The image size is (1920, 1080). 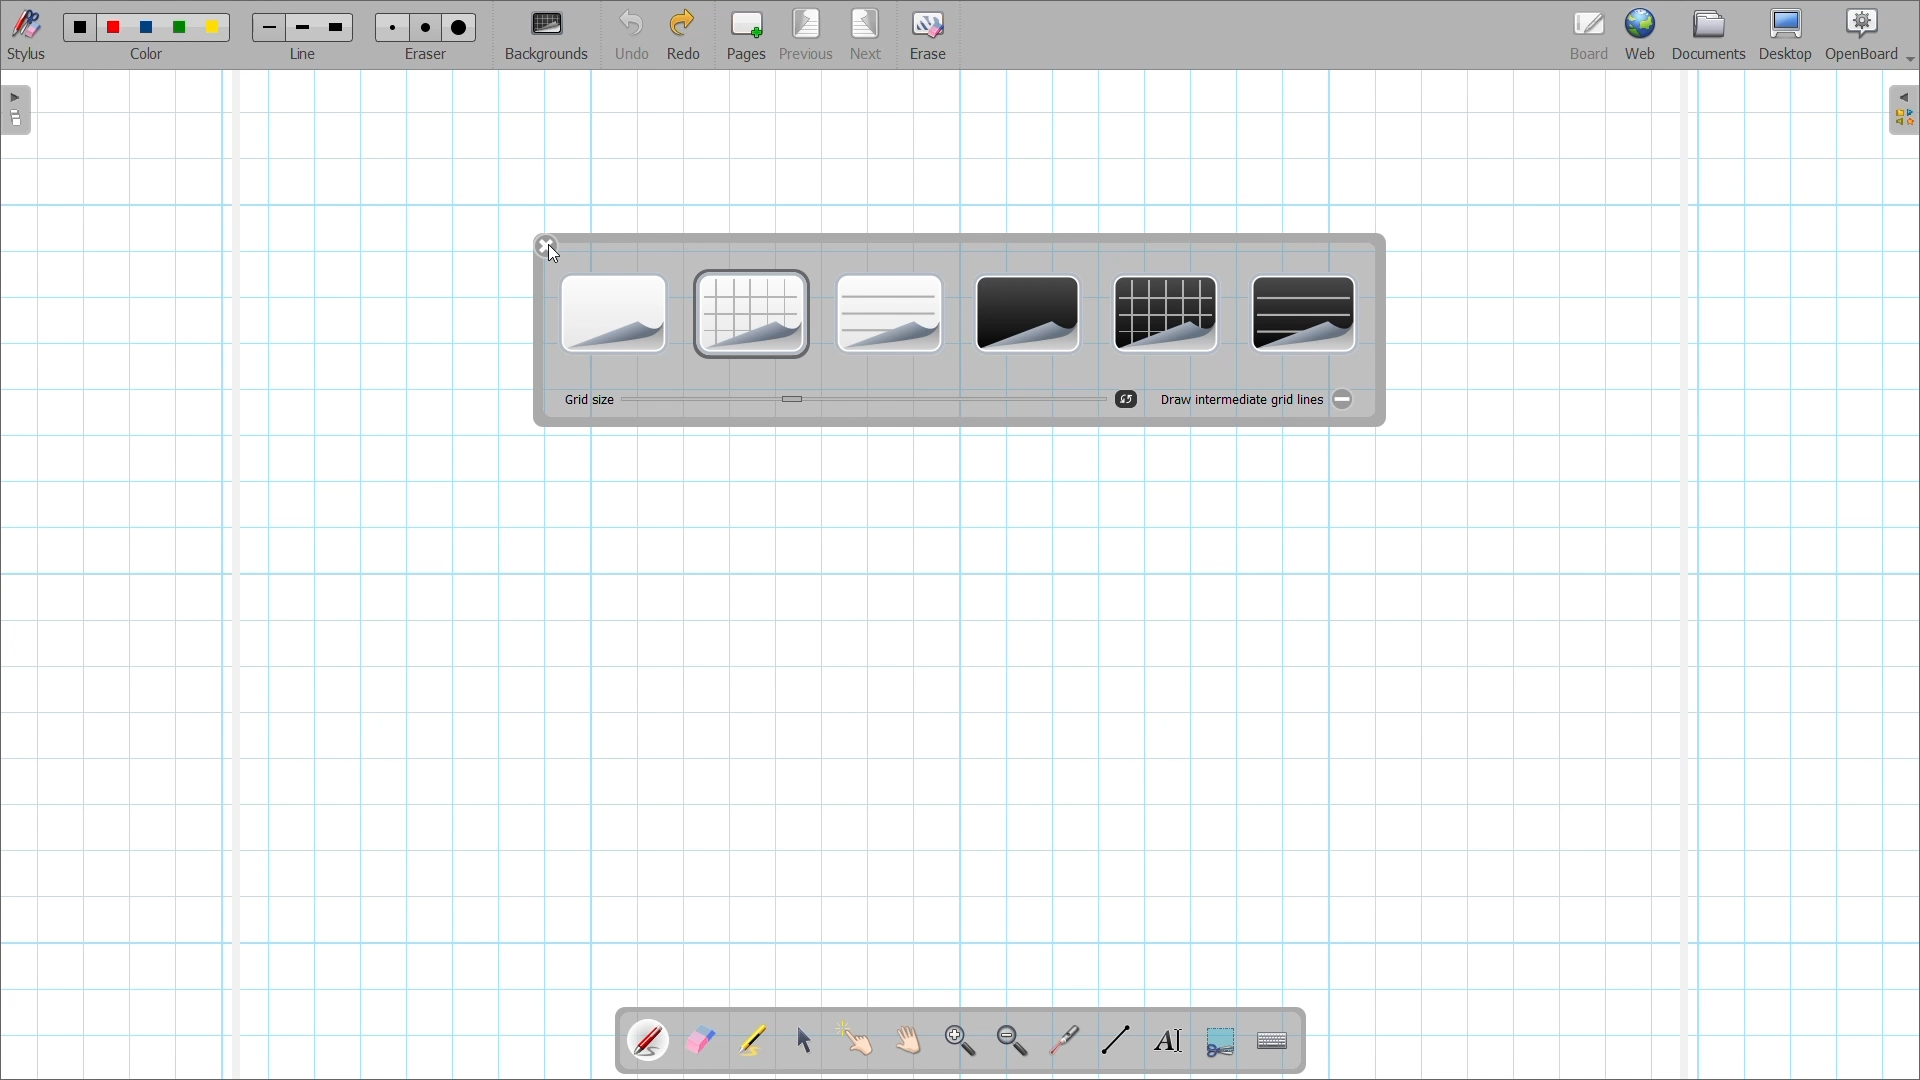 I want to click on Close background options, so click(x=546, y=246).